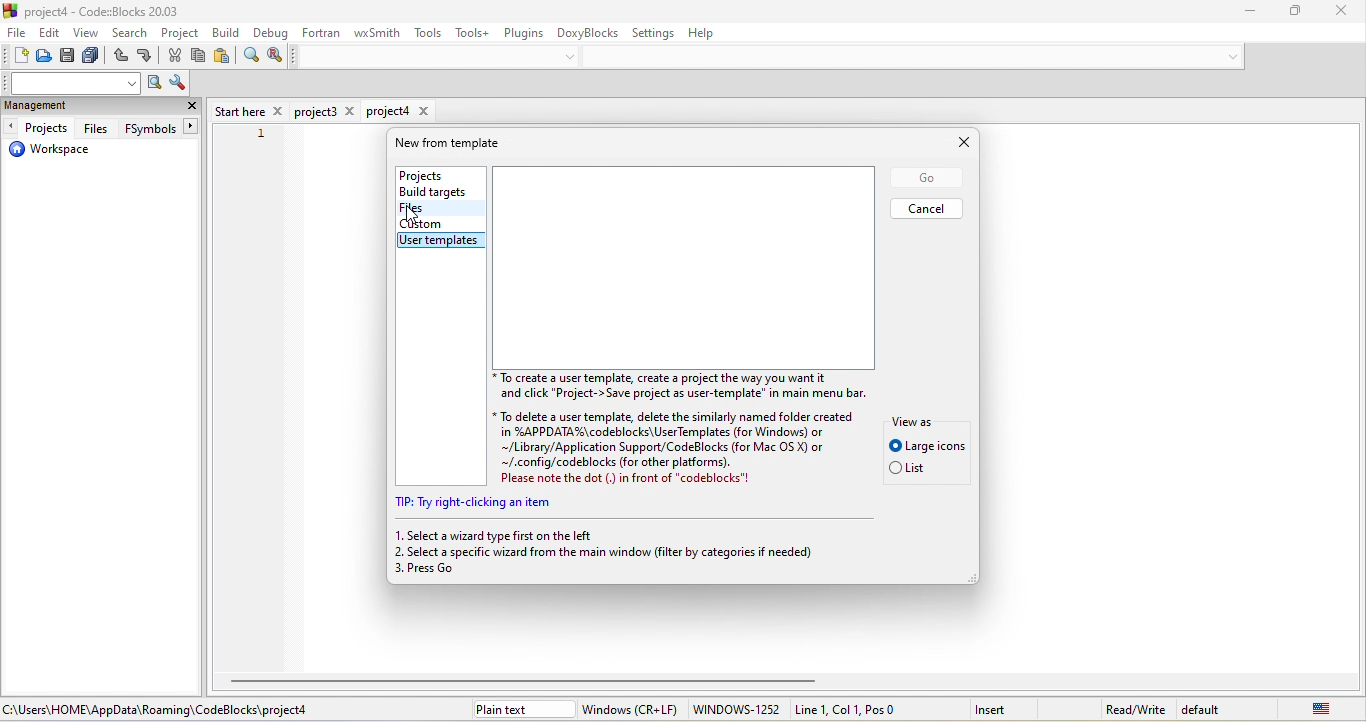  What do you see at coordinates (497, 535) in the screenshot?
I see `1. select a wizard type first on the left` at bounding box center [497, 535].